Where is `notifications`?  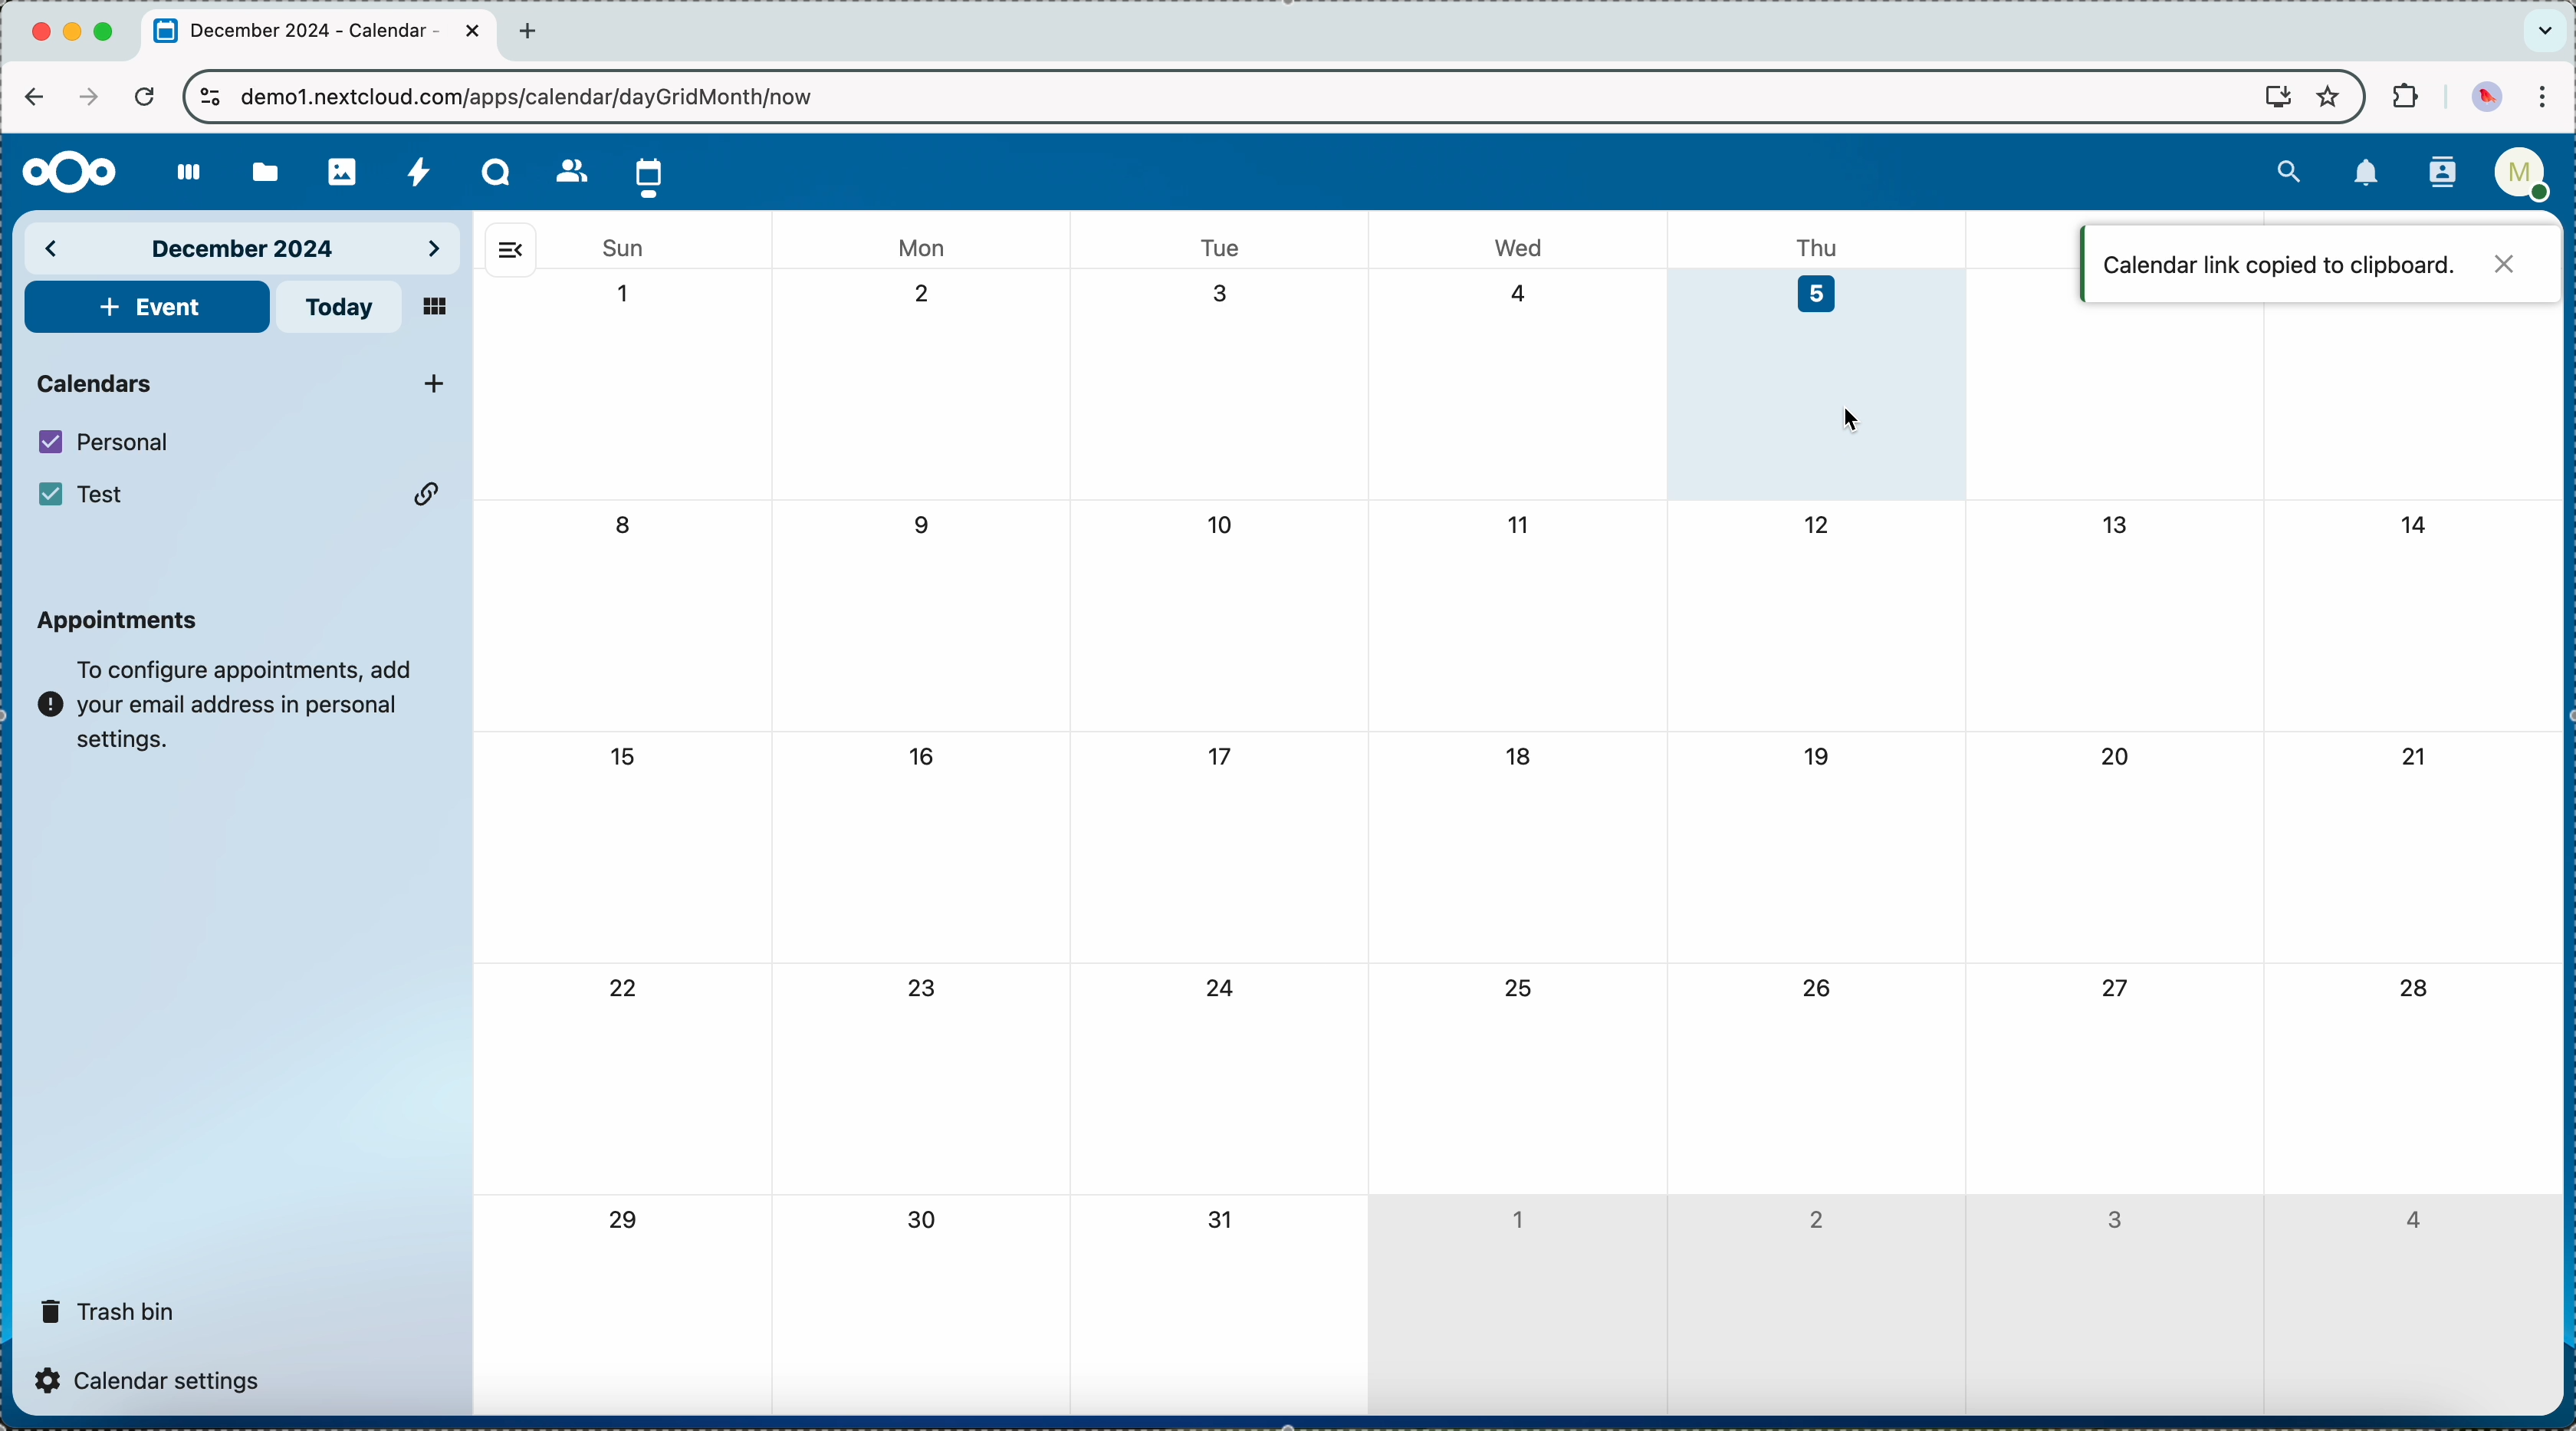
notifications is located at coordinates (2367, 174).